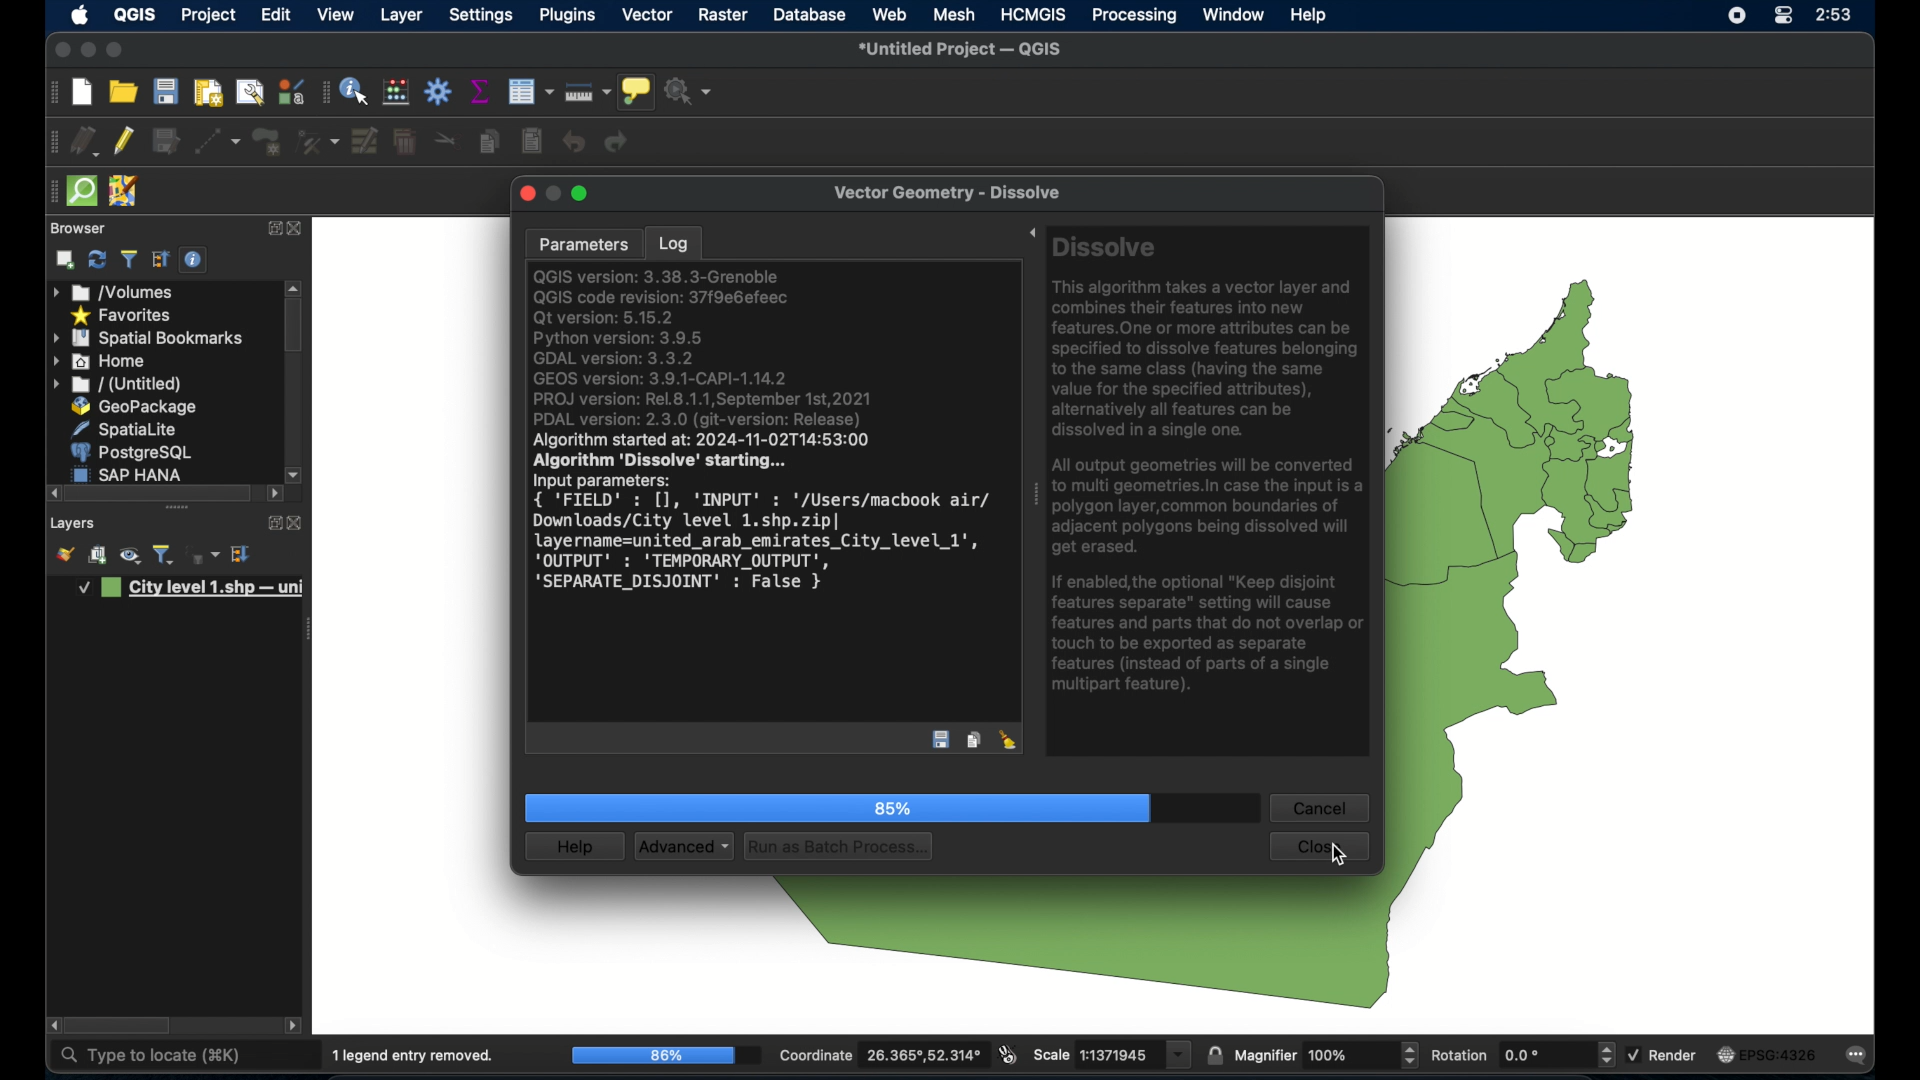  Describe the element at coordinates (295, 286) in the screenshot. I see `scroll up arrow` at that location.